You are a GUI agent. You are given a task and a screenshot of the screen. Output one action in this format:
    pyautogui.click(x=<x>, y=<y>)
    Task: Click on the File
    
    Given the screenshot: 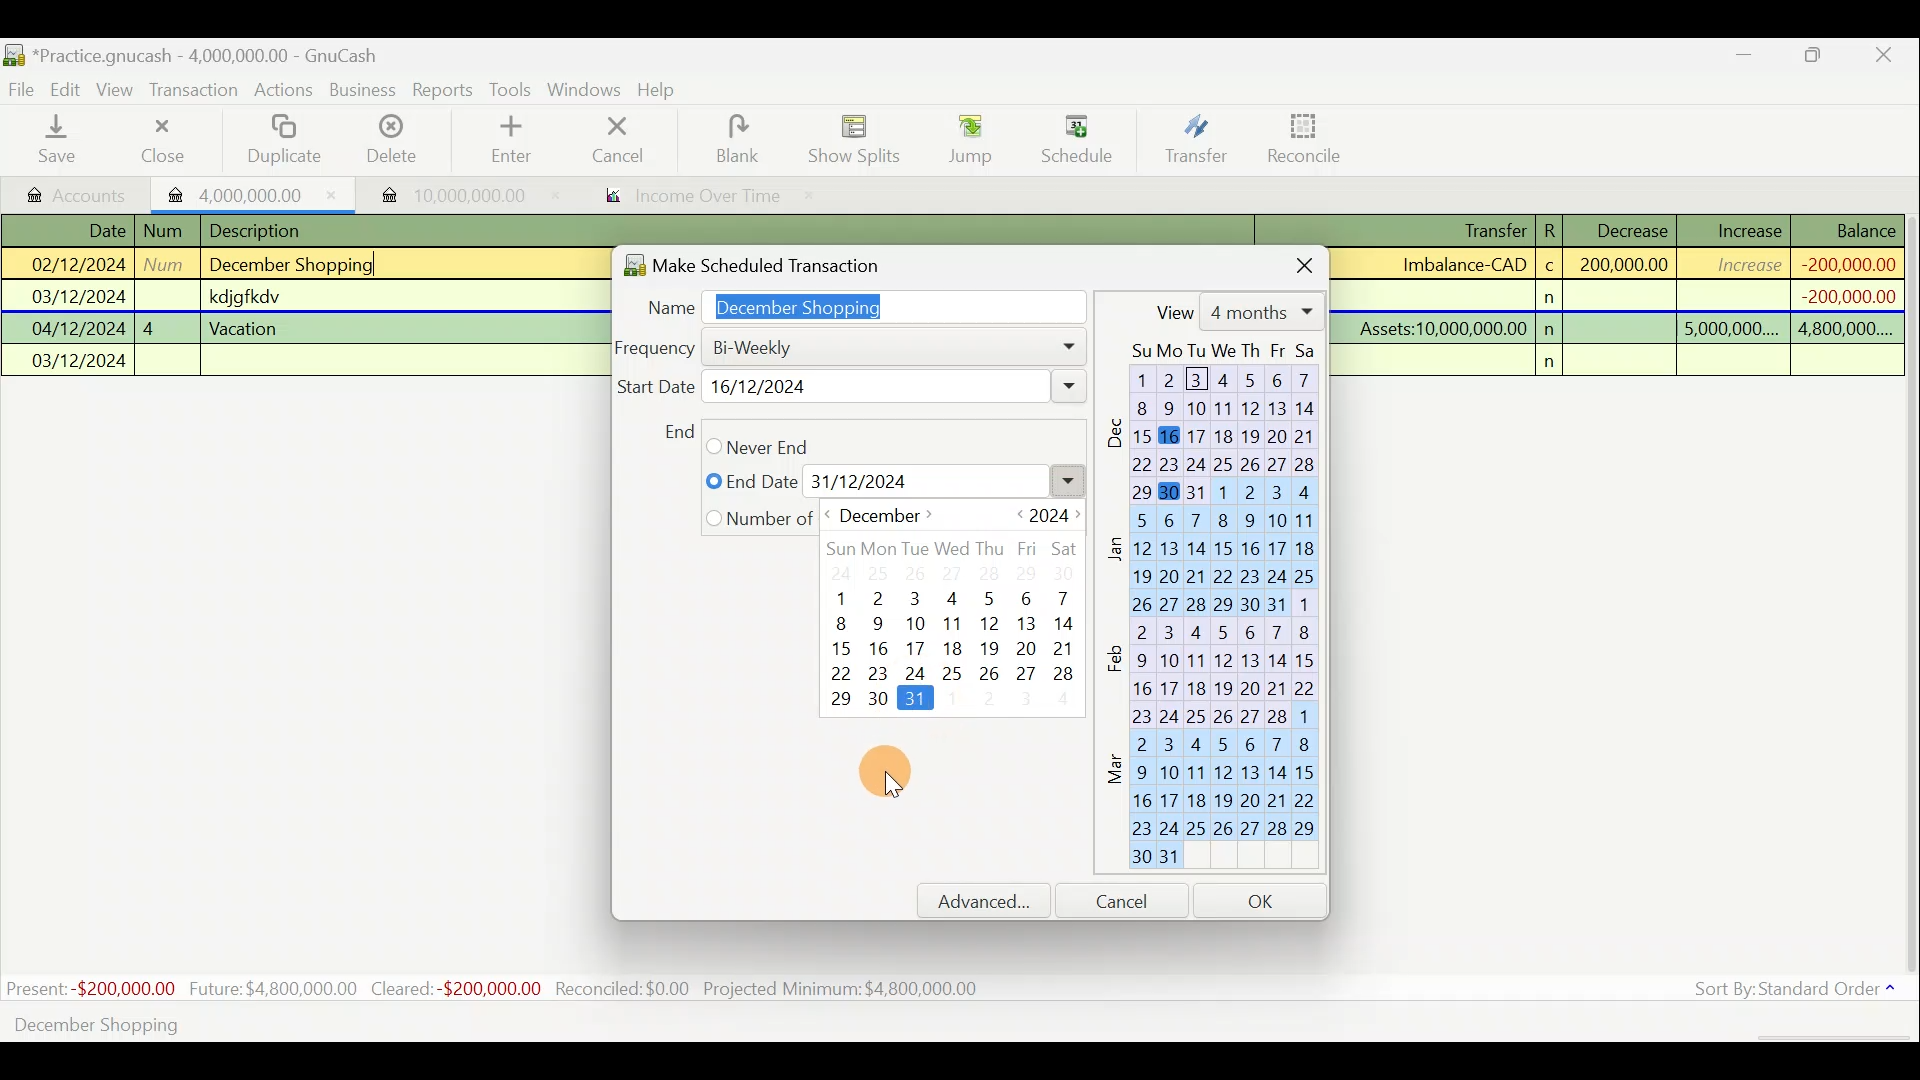 What is the action you would take?
    pyautogui.click(x=23, y=90)
    